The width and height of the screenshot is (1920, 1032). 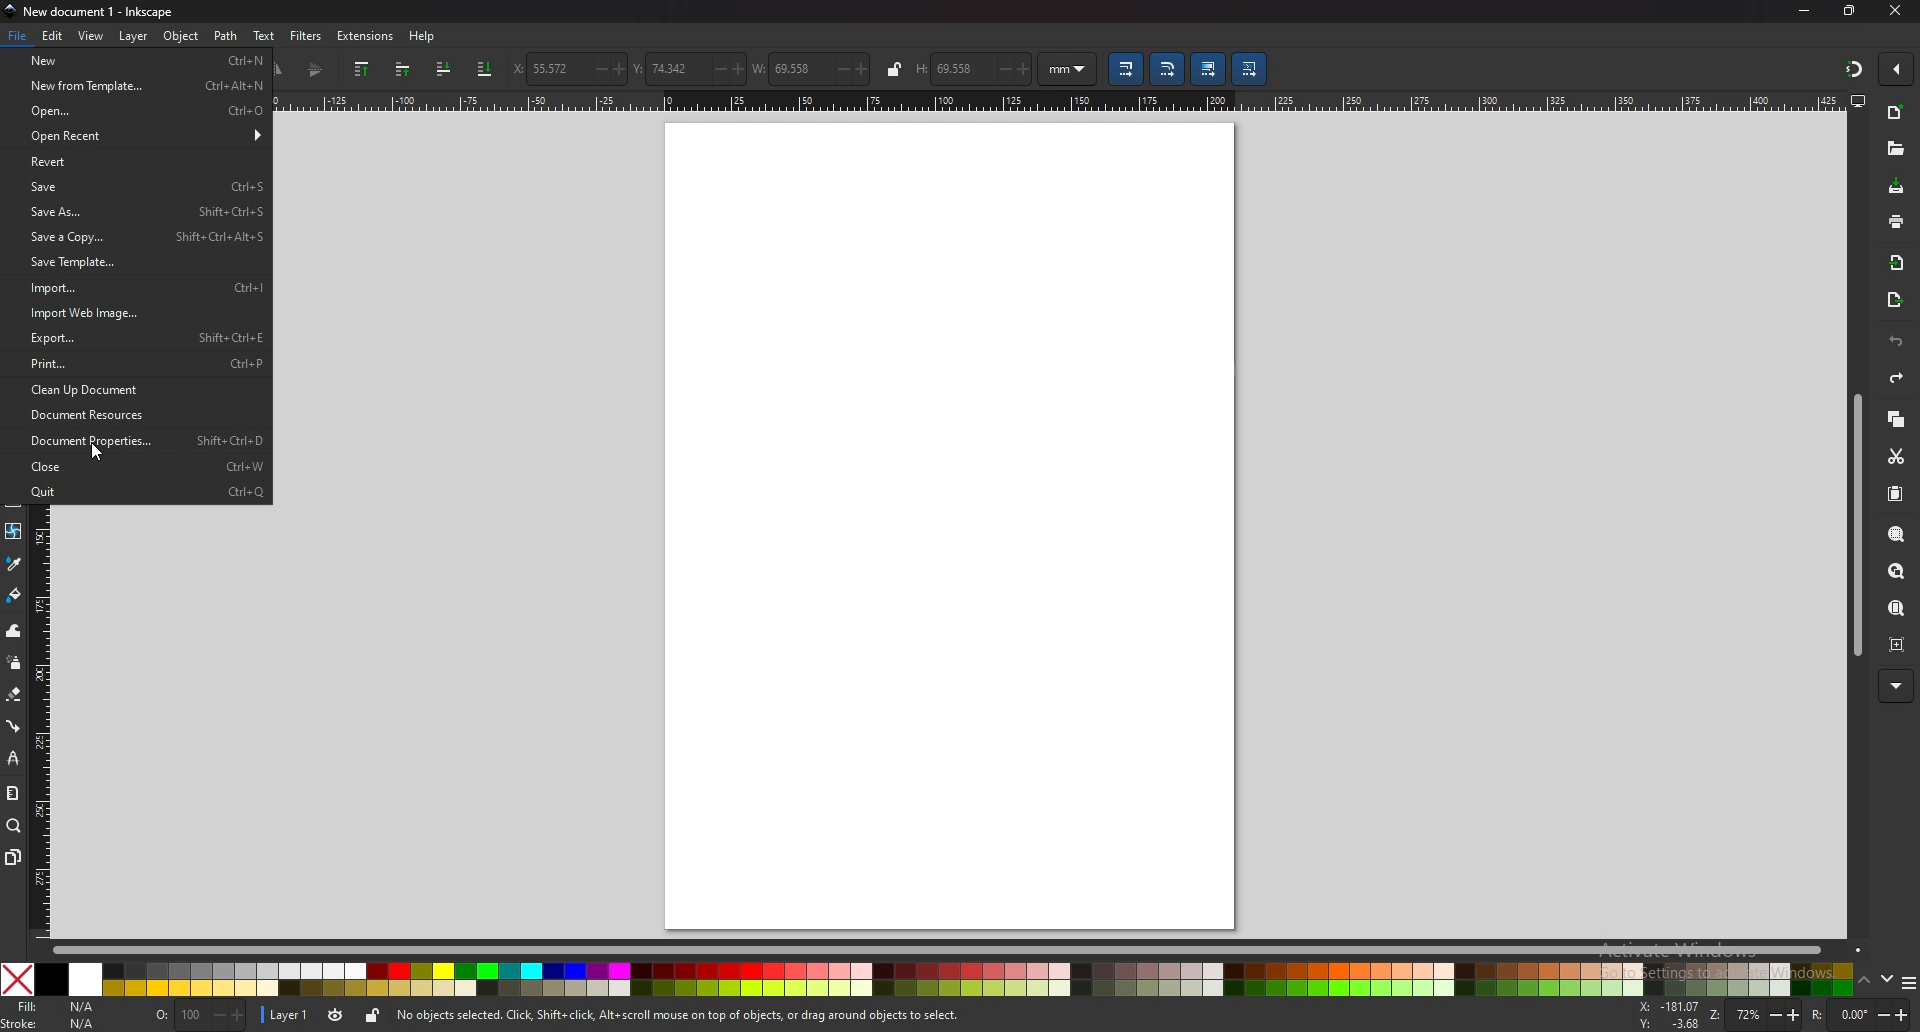 What do you see at coordinates (405, 70) in the screenshot?
I see `raise selection one step` at bounding box center [405, 70].